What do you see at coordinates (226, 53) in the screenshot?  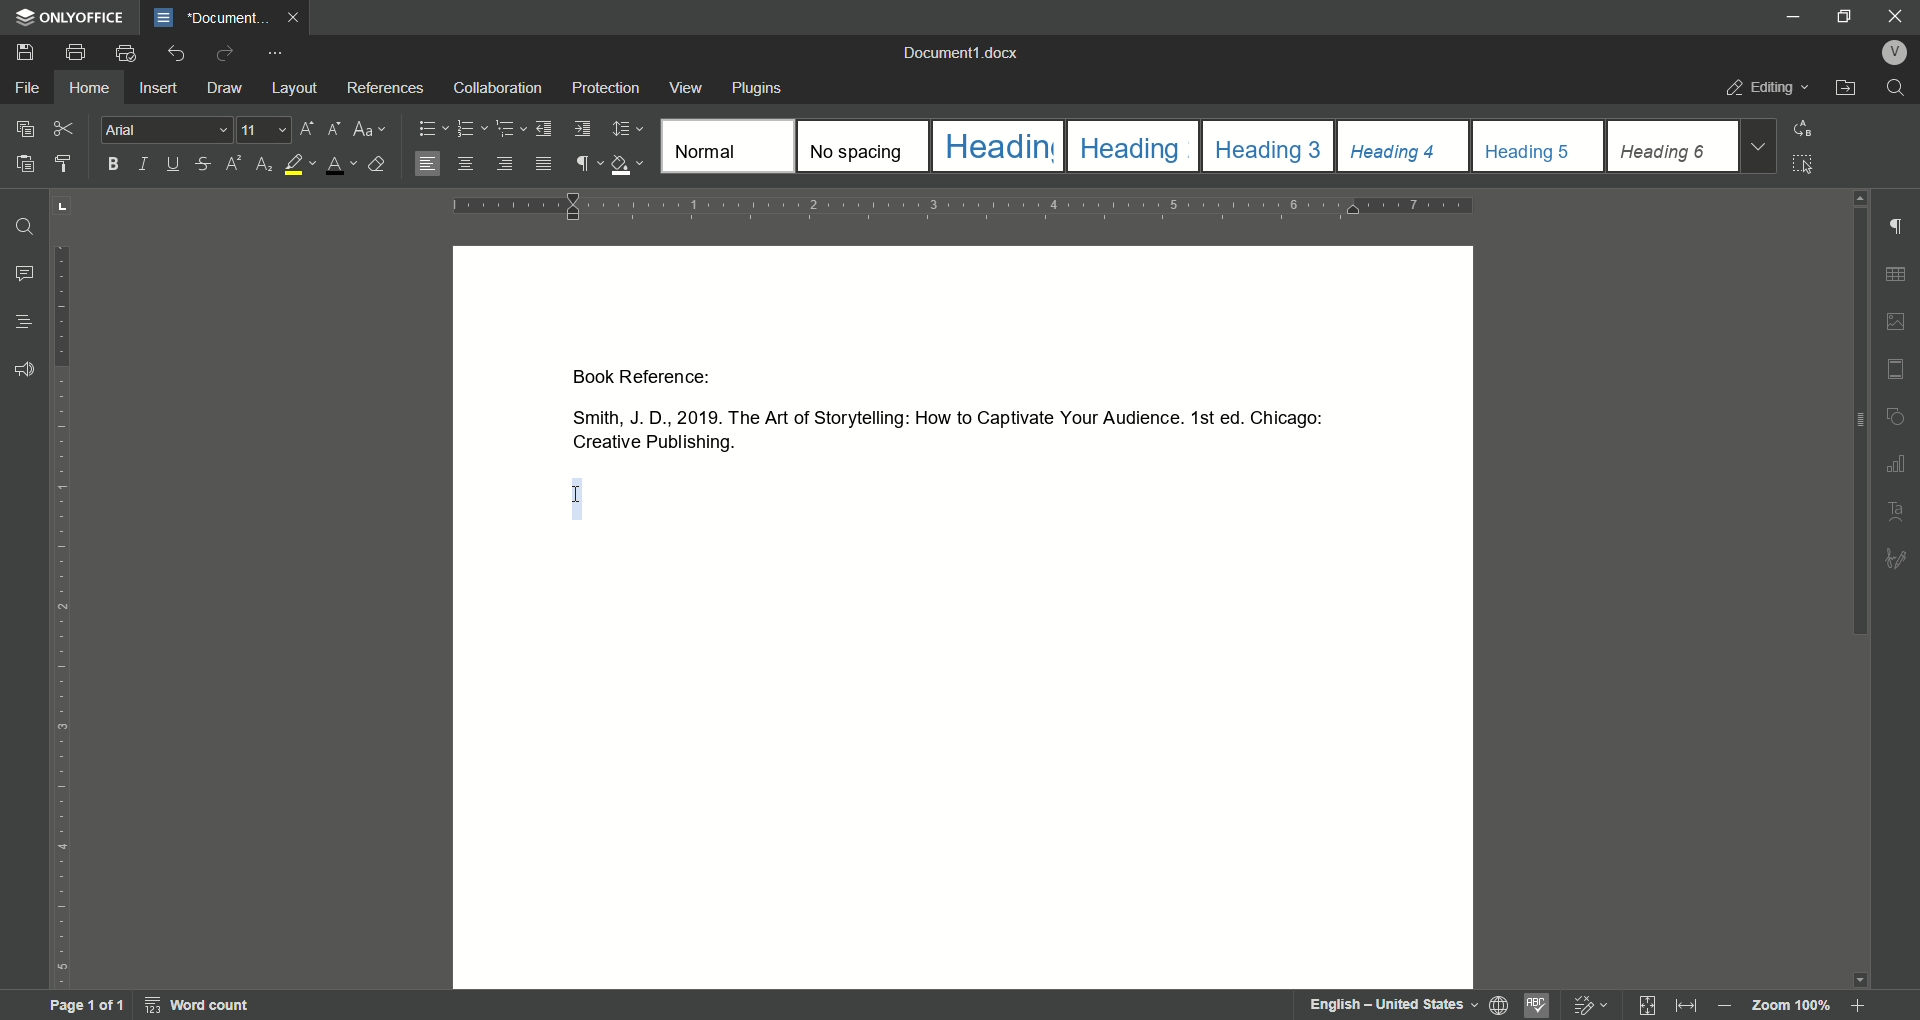 I see `redo` at bounding box center [226, 53].